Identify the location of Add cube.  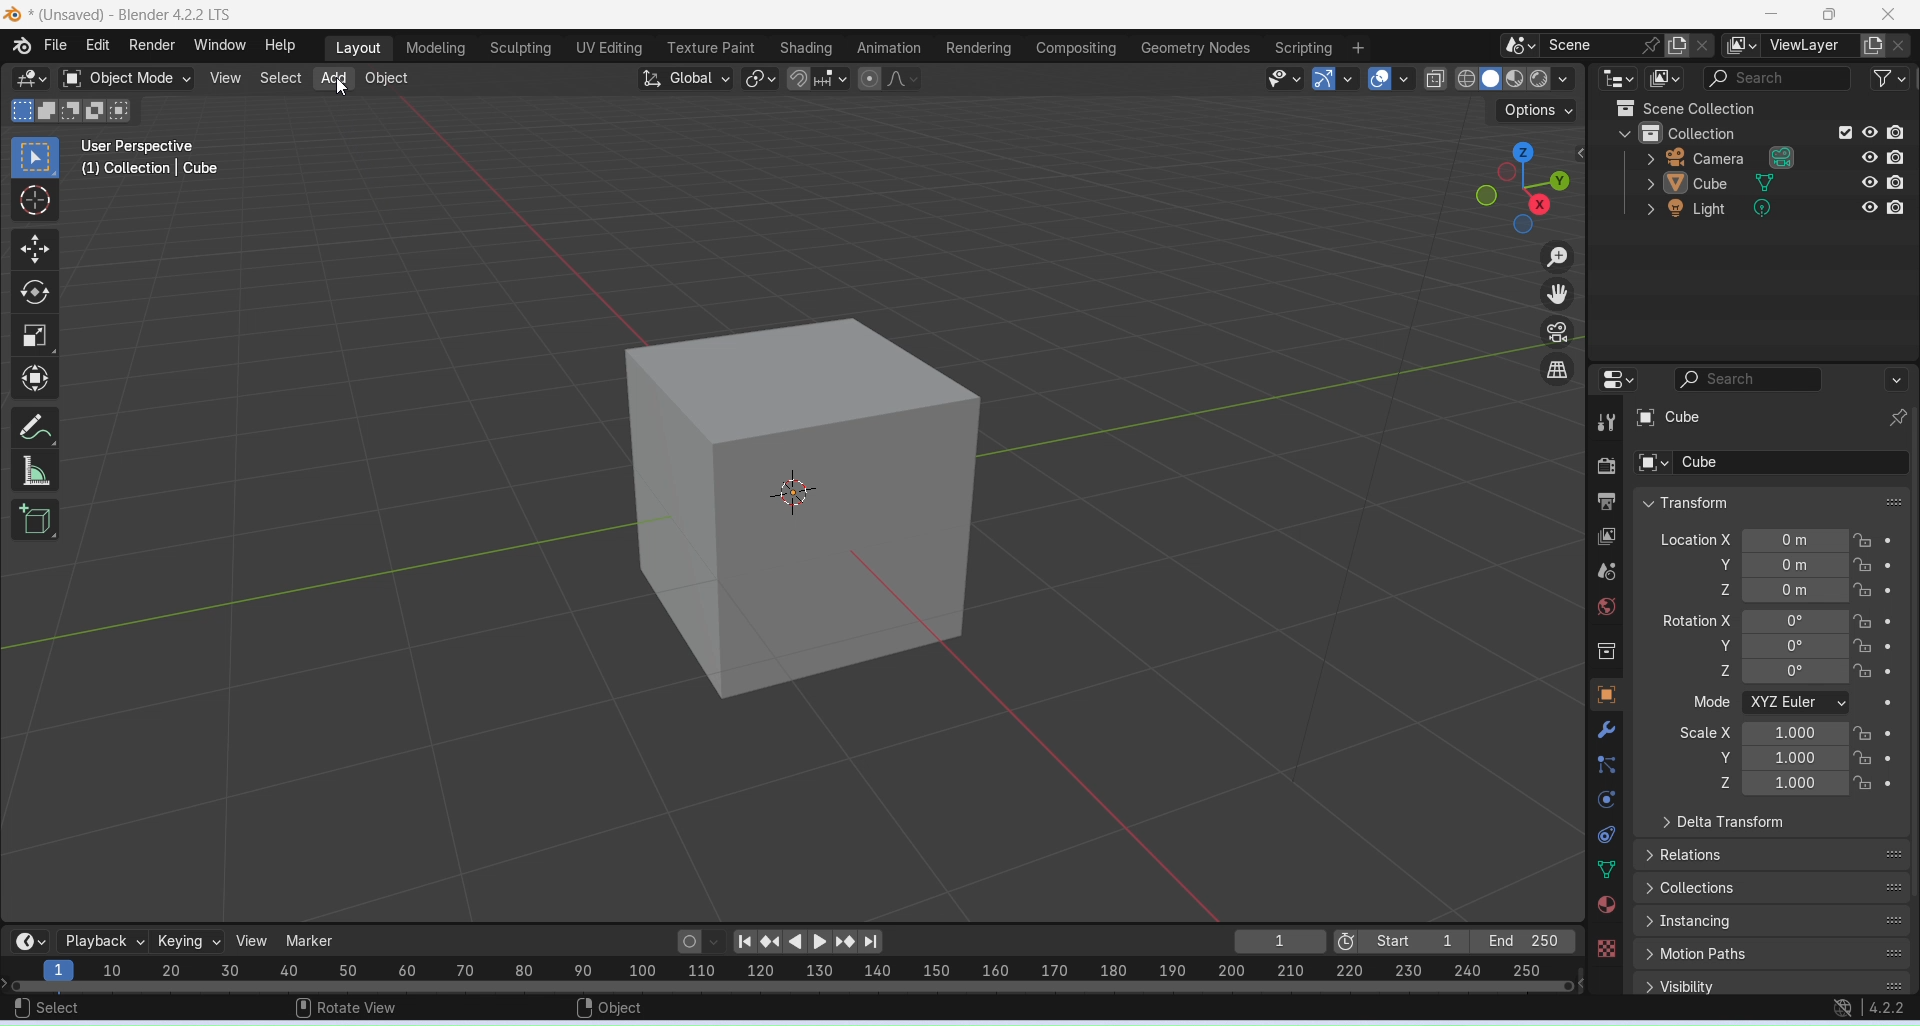
(37, 518).